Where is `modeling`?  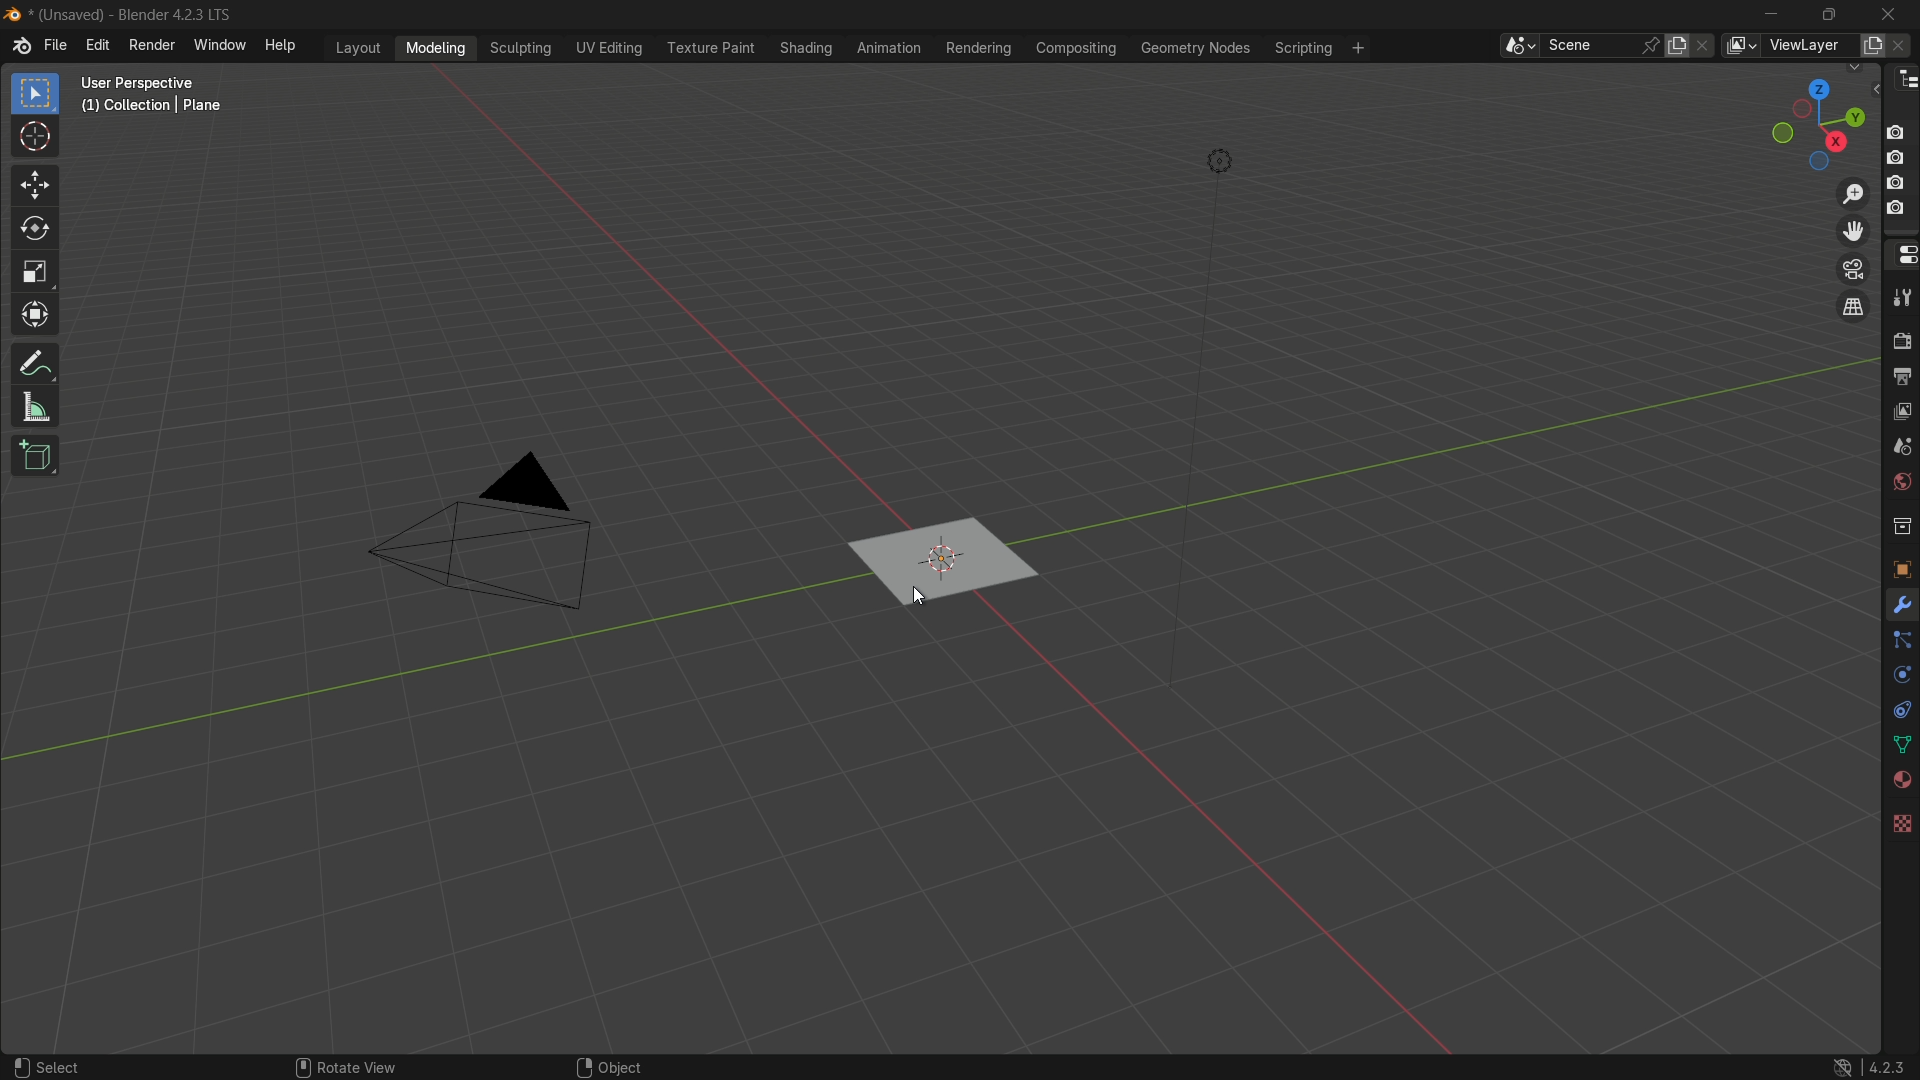
modeling is located at coordinates (433, 48).